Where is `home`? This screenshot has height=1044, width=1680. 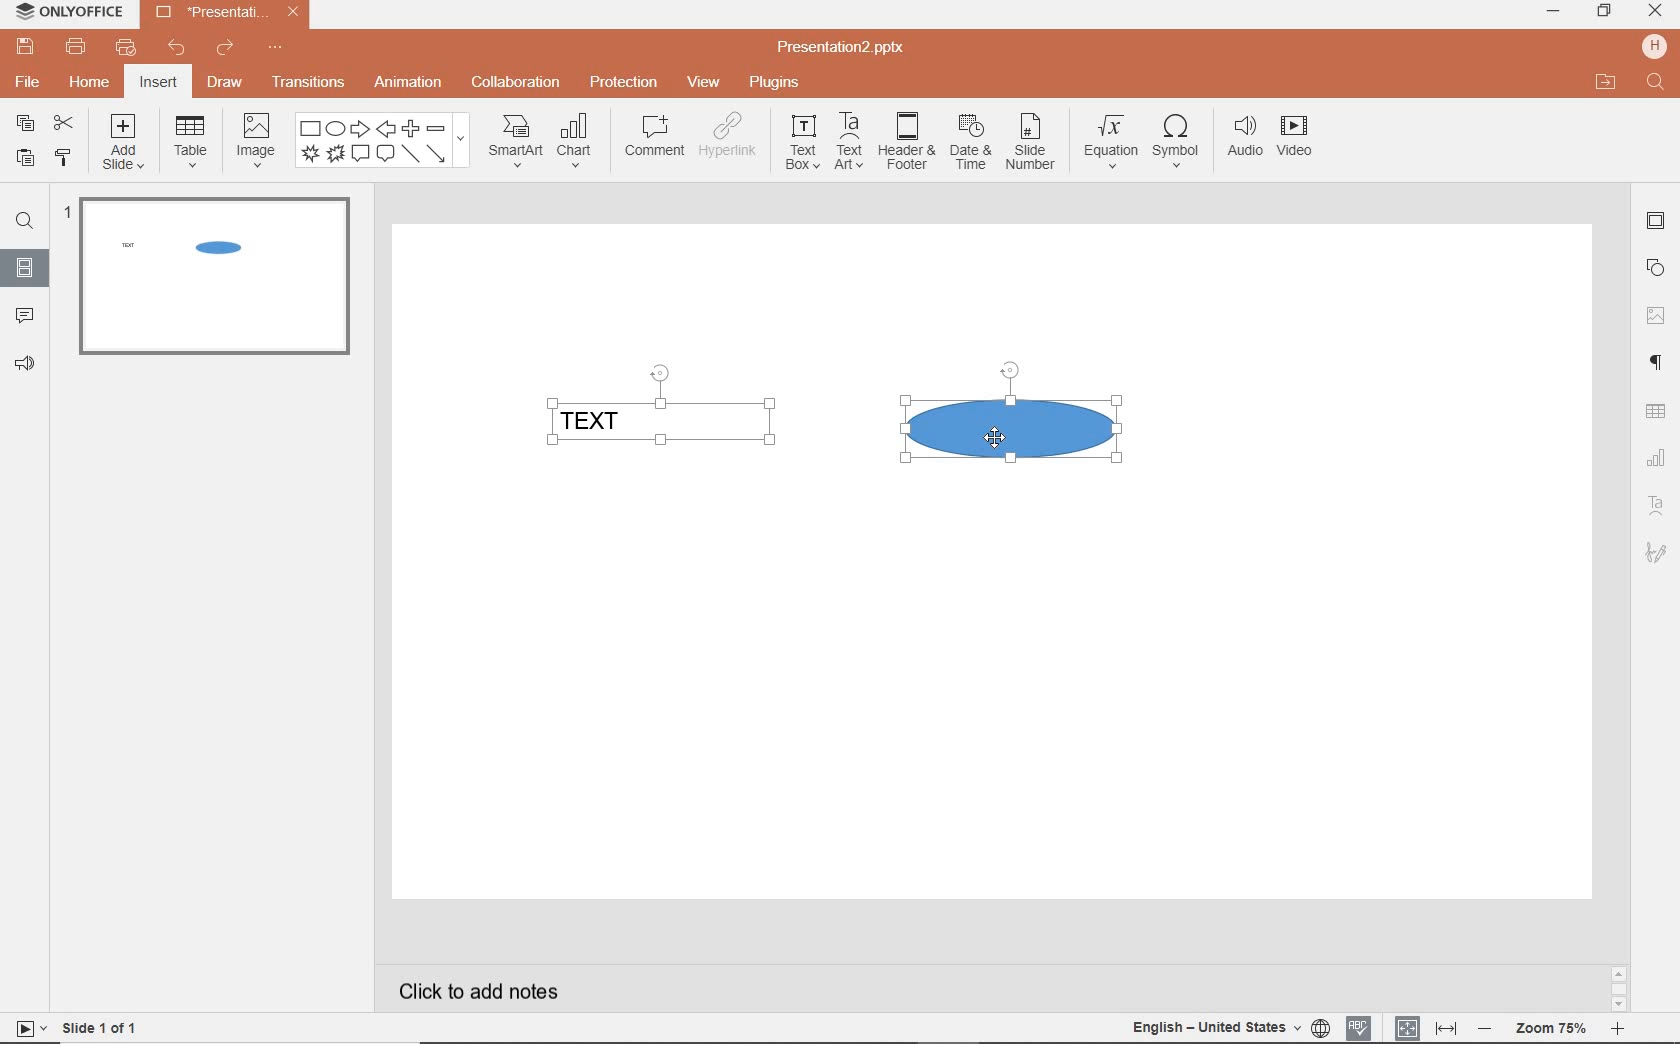 home is located at coordinates (91, 83).